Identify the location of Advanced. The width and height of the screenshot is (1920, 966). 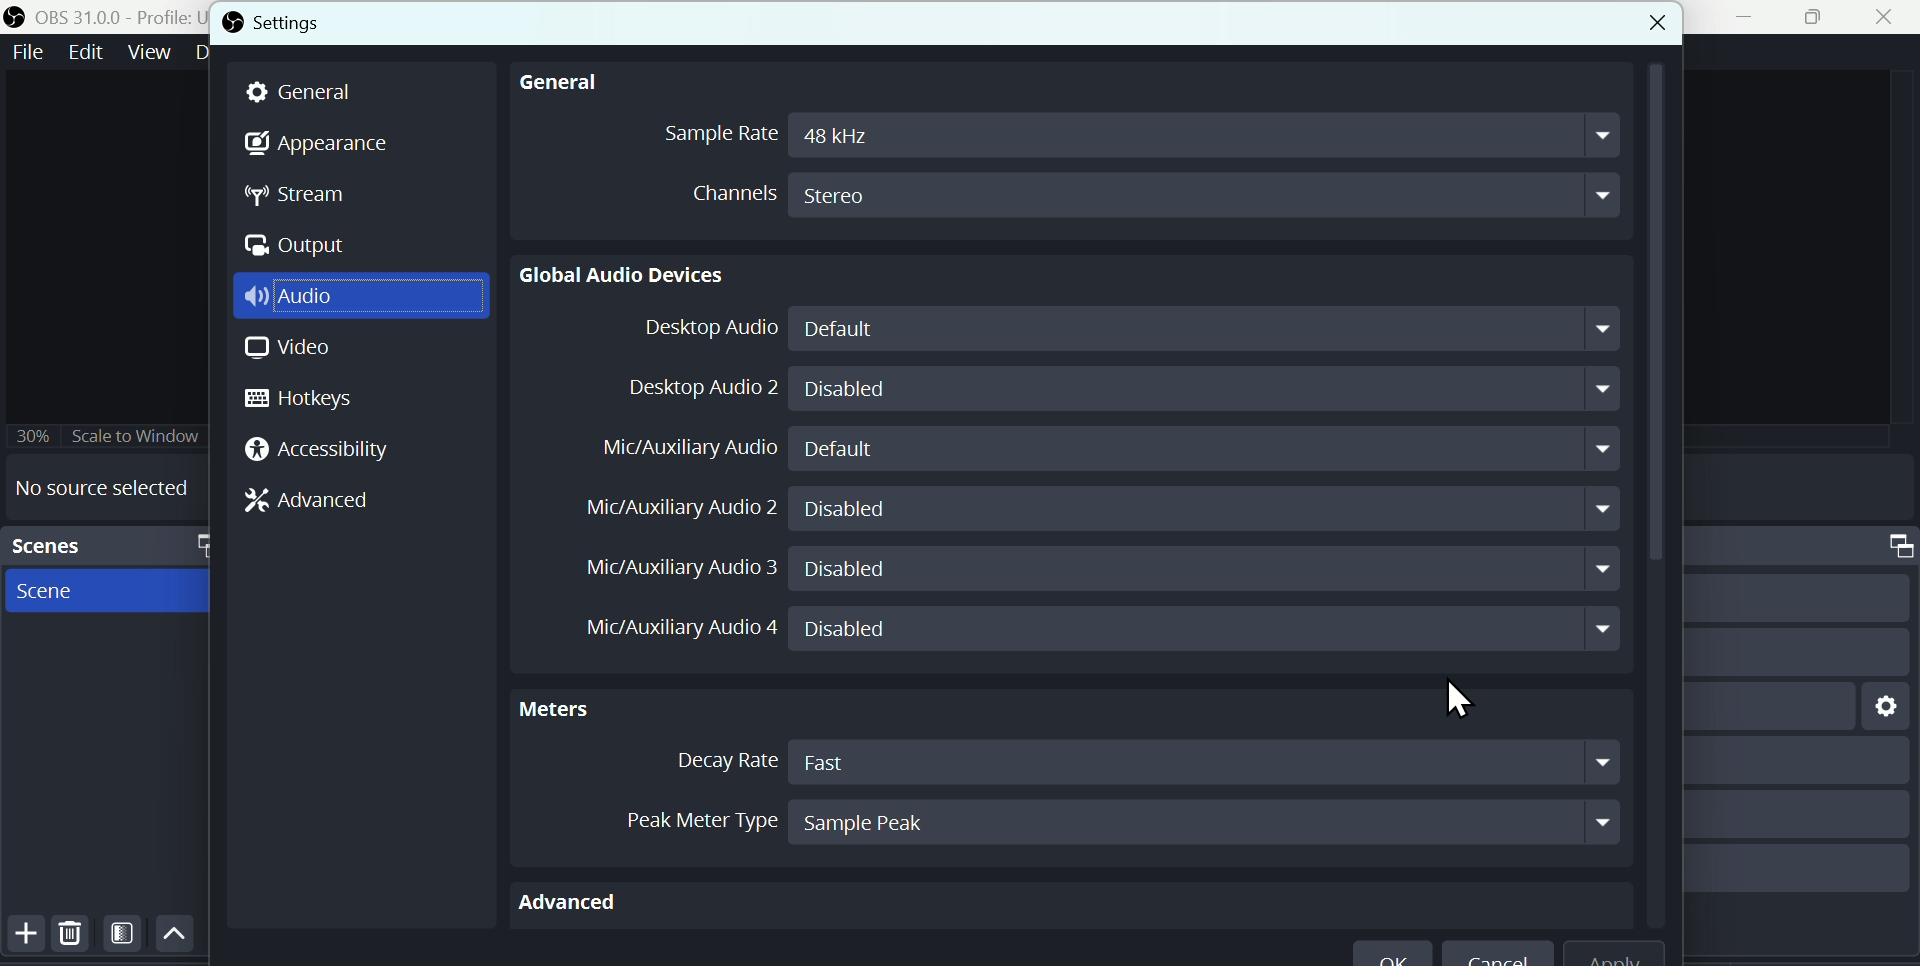
(589, 897).